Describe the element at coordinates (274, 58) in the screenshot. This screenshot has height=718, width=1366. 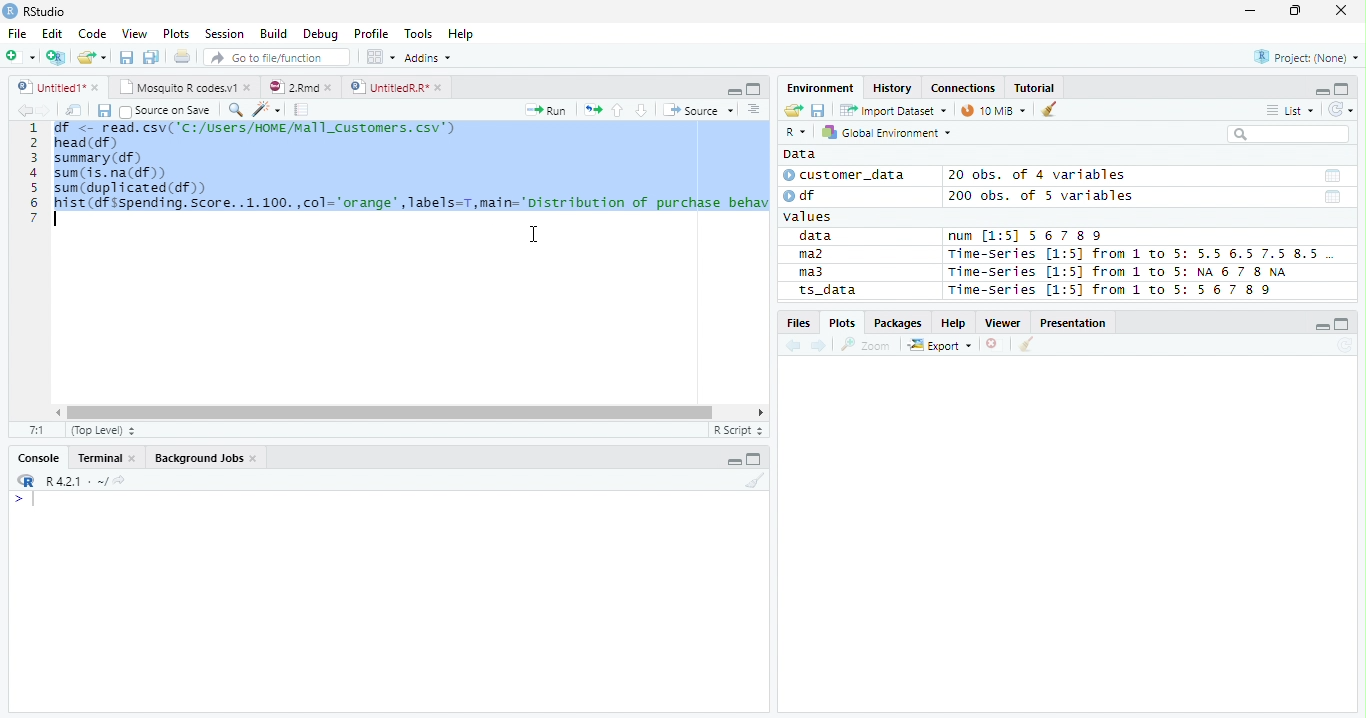
I see `Go to file/function` at that location.